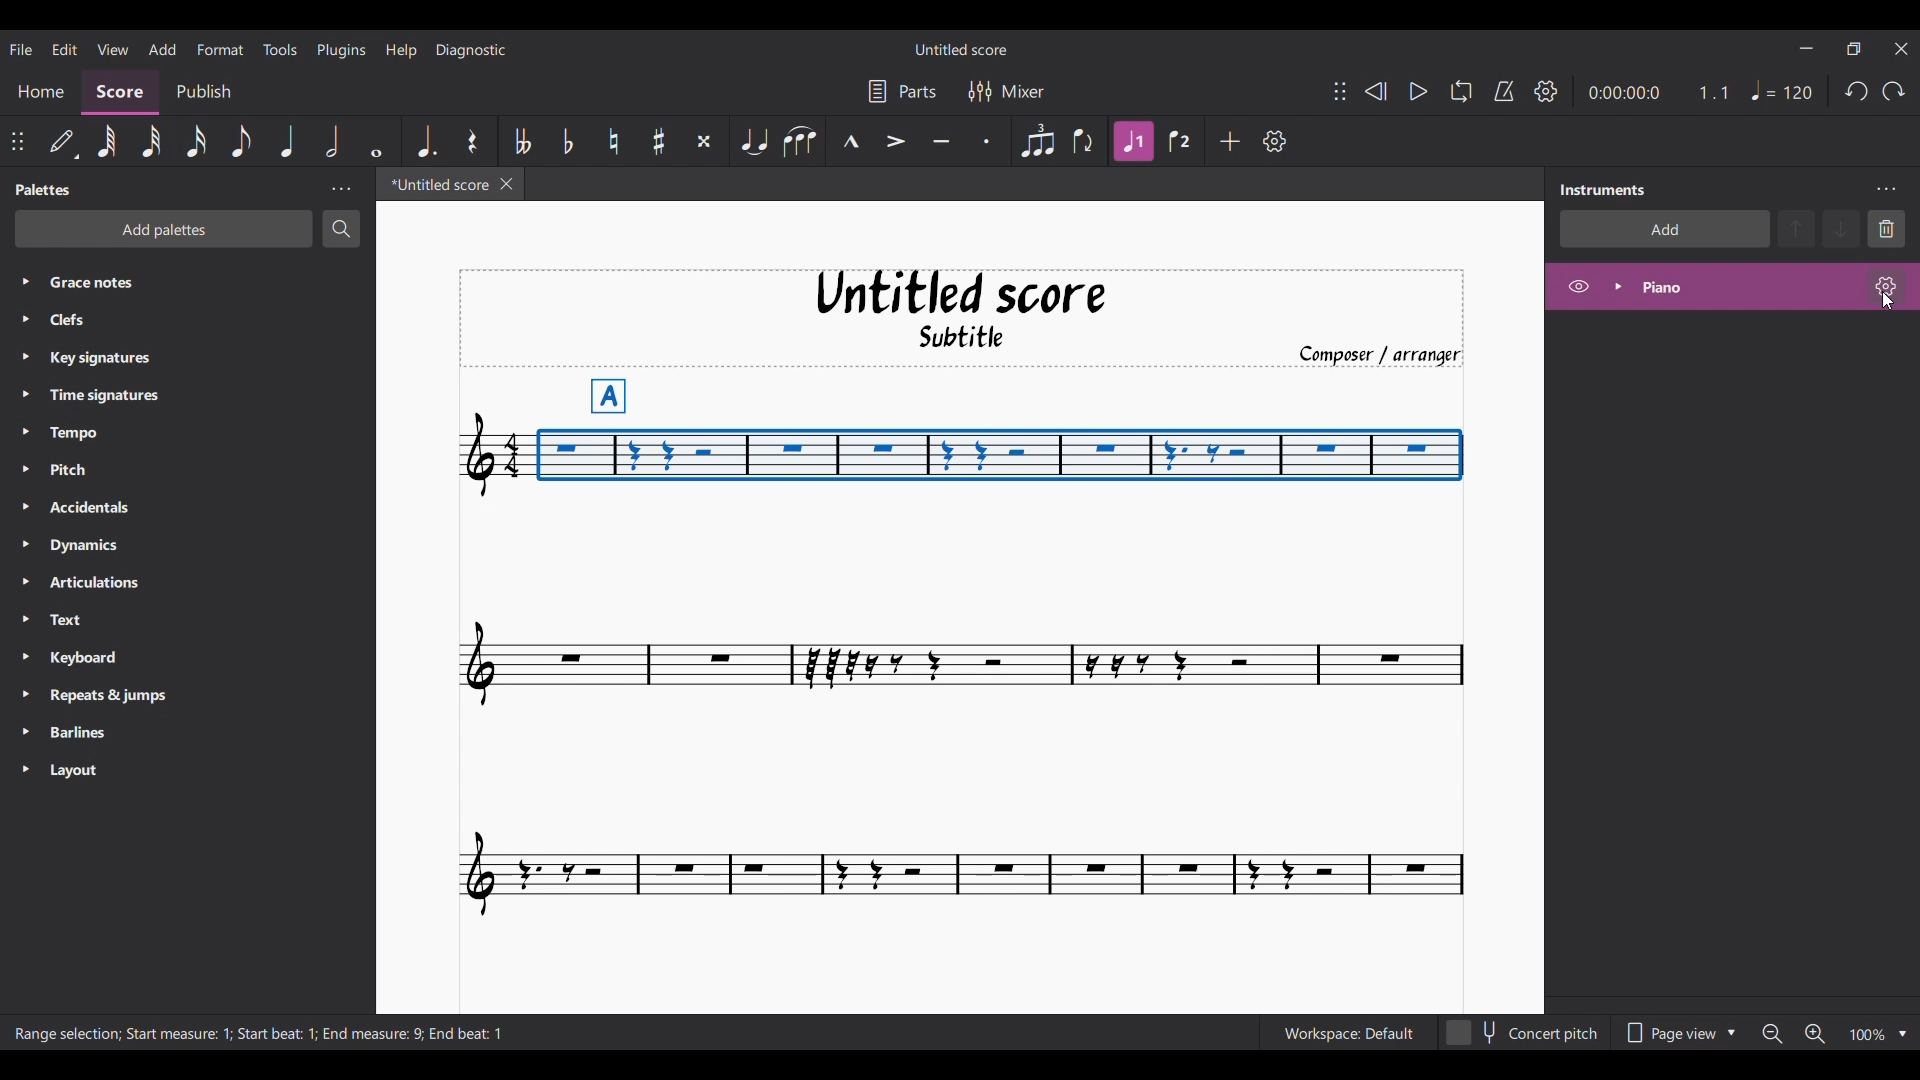  I want to click on Slur, so click(799, 141).